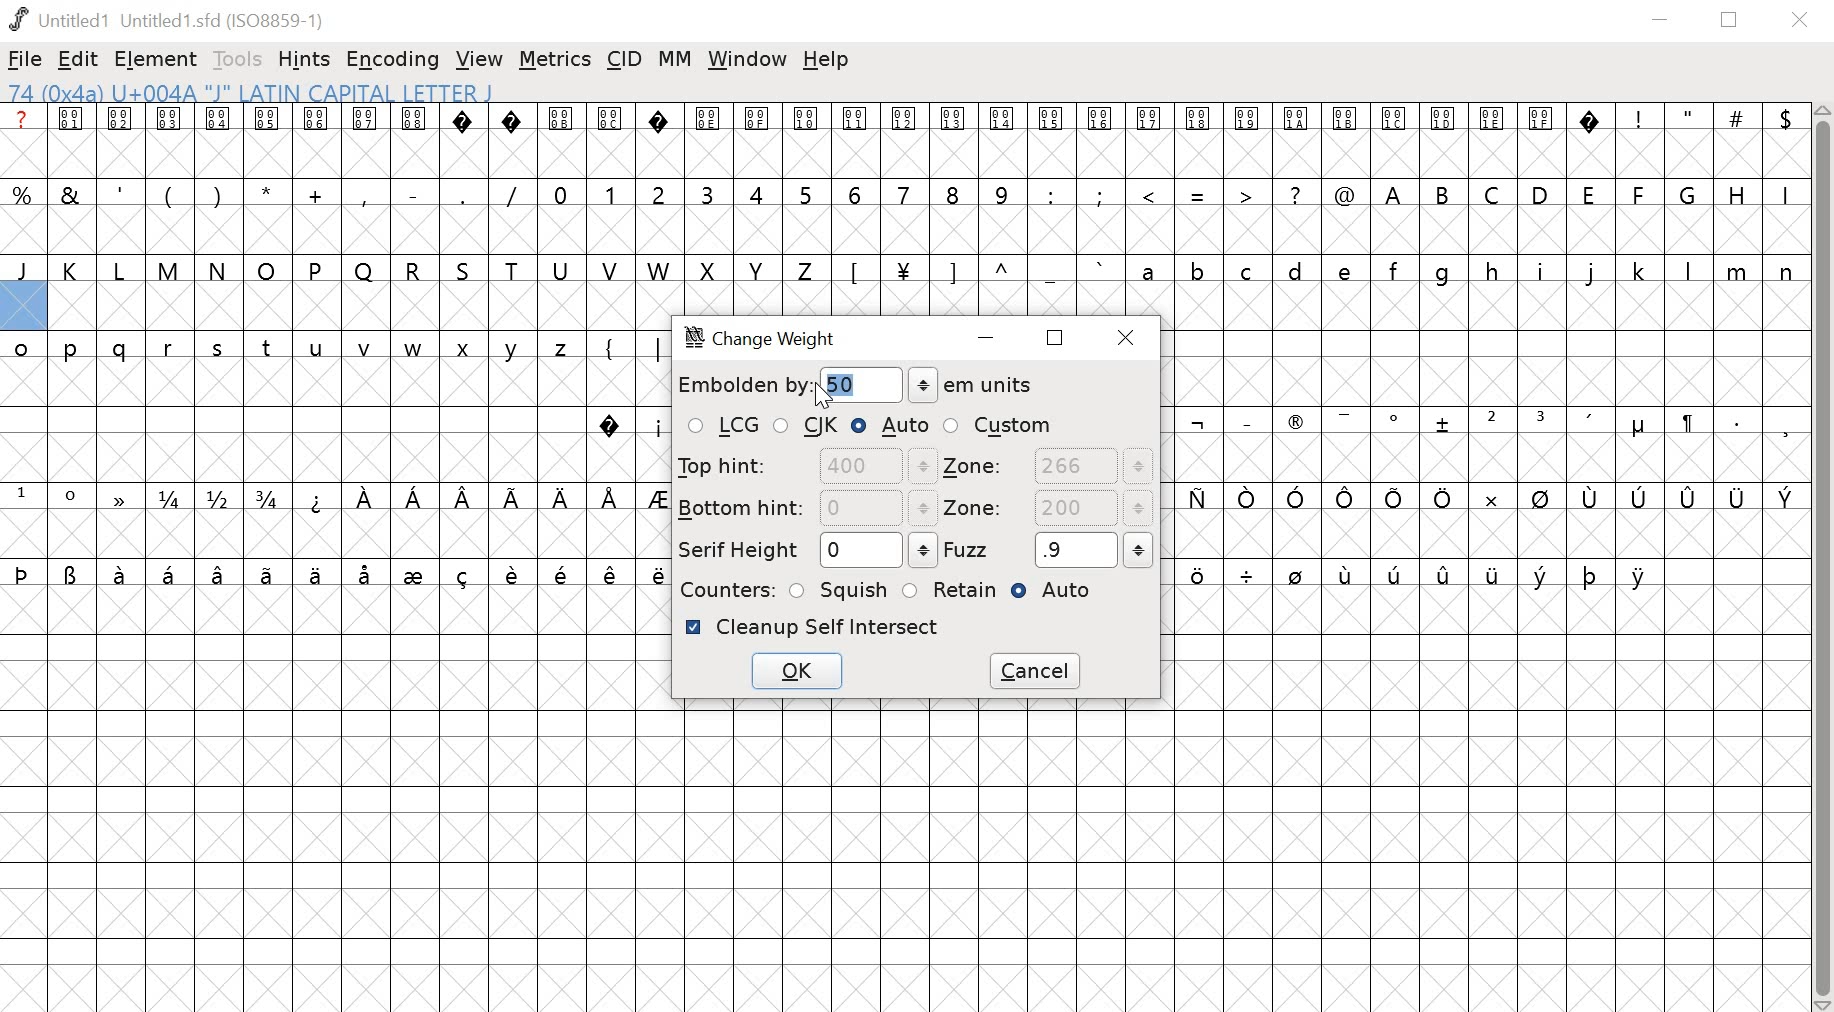 The image size is (1834, 1012). What do you see at coordinates (795, 674) in the screenshot?
I see `OK` at bounding box center [795, 674].